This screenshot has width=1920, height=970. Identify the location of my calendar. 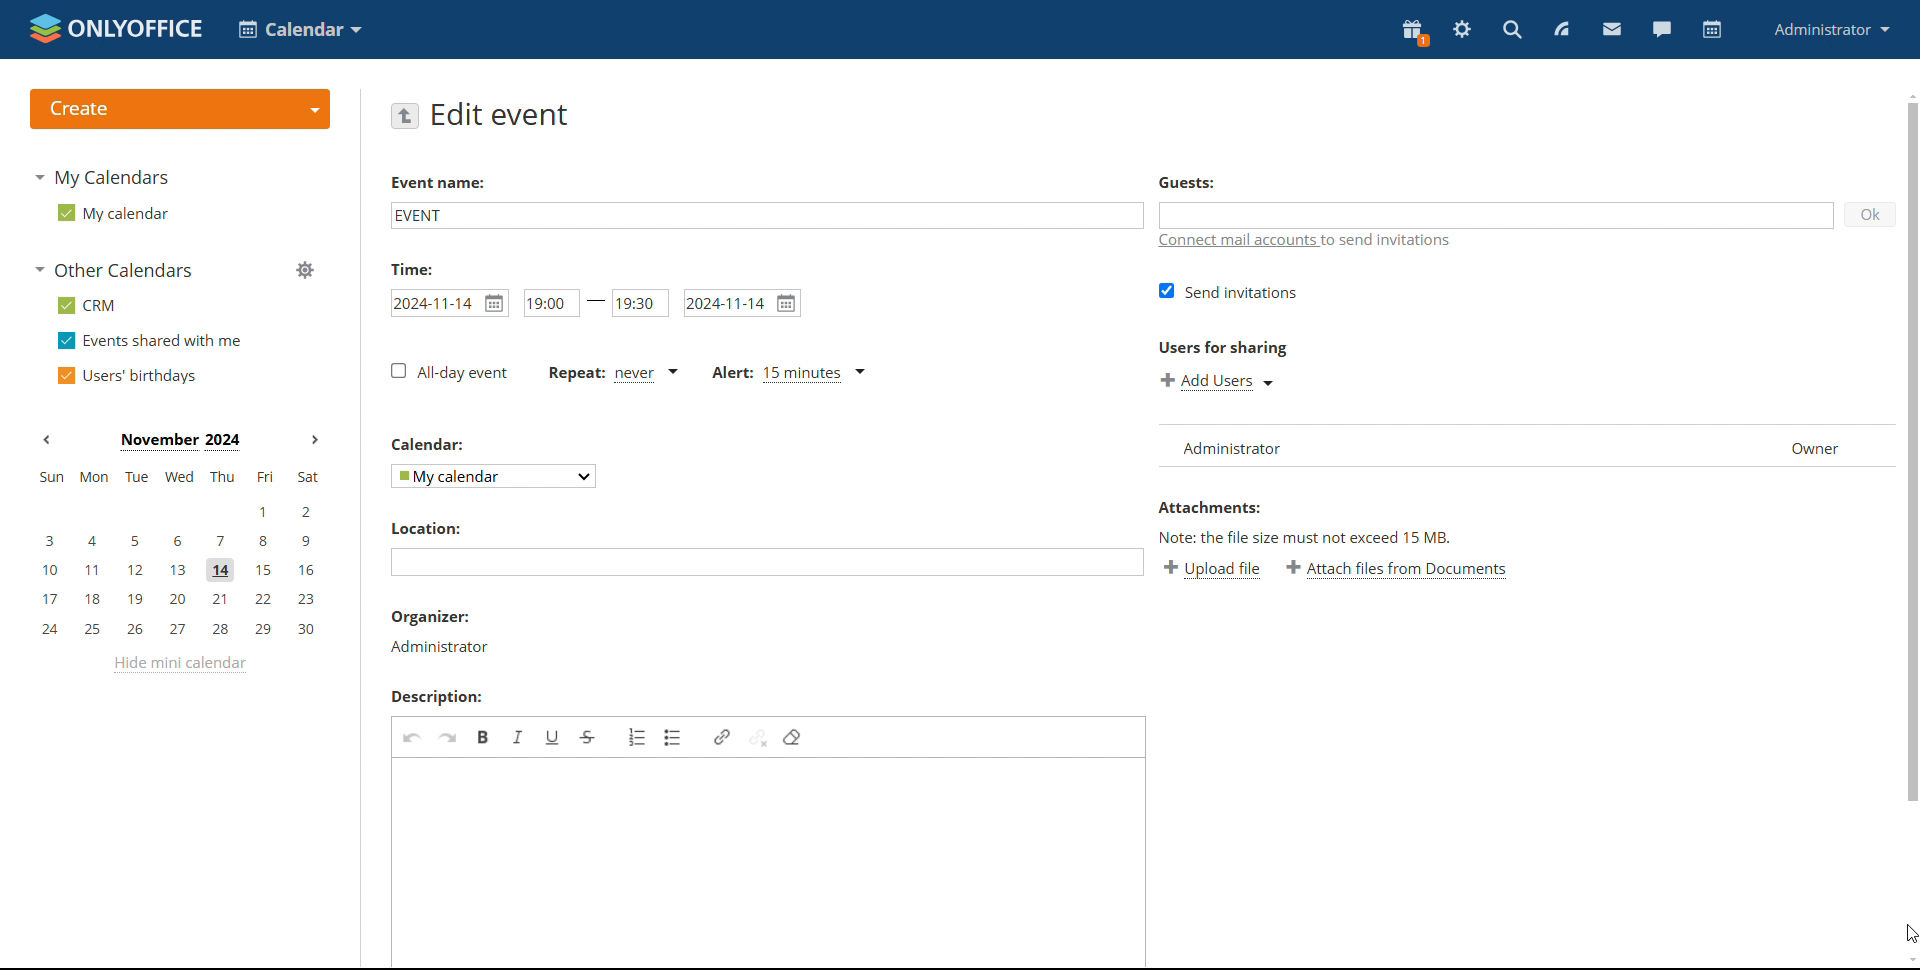
(111, 213).